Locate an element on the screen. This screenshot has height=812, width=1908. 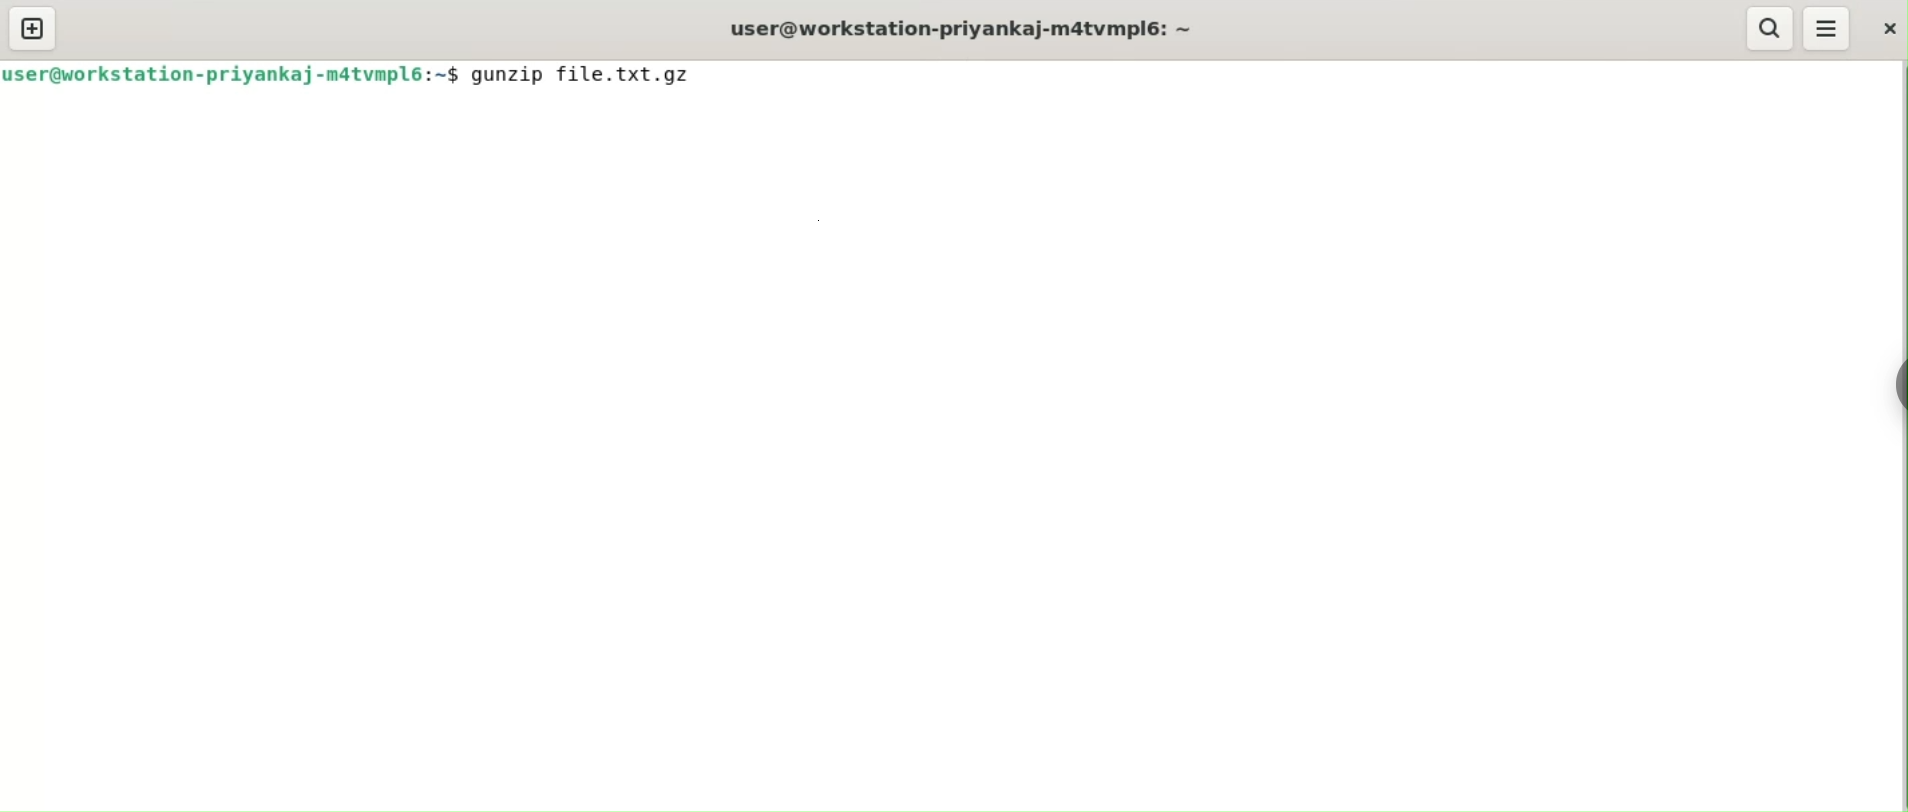
cursor is located at coordinates (706, 75).